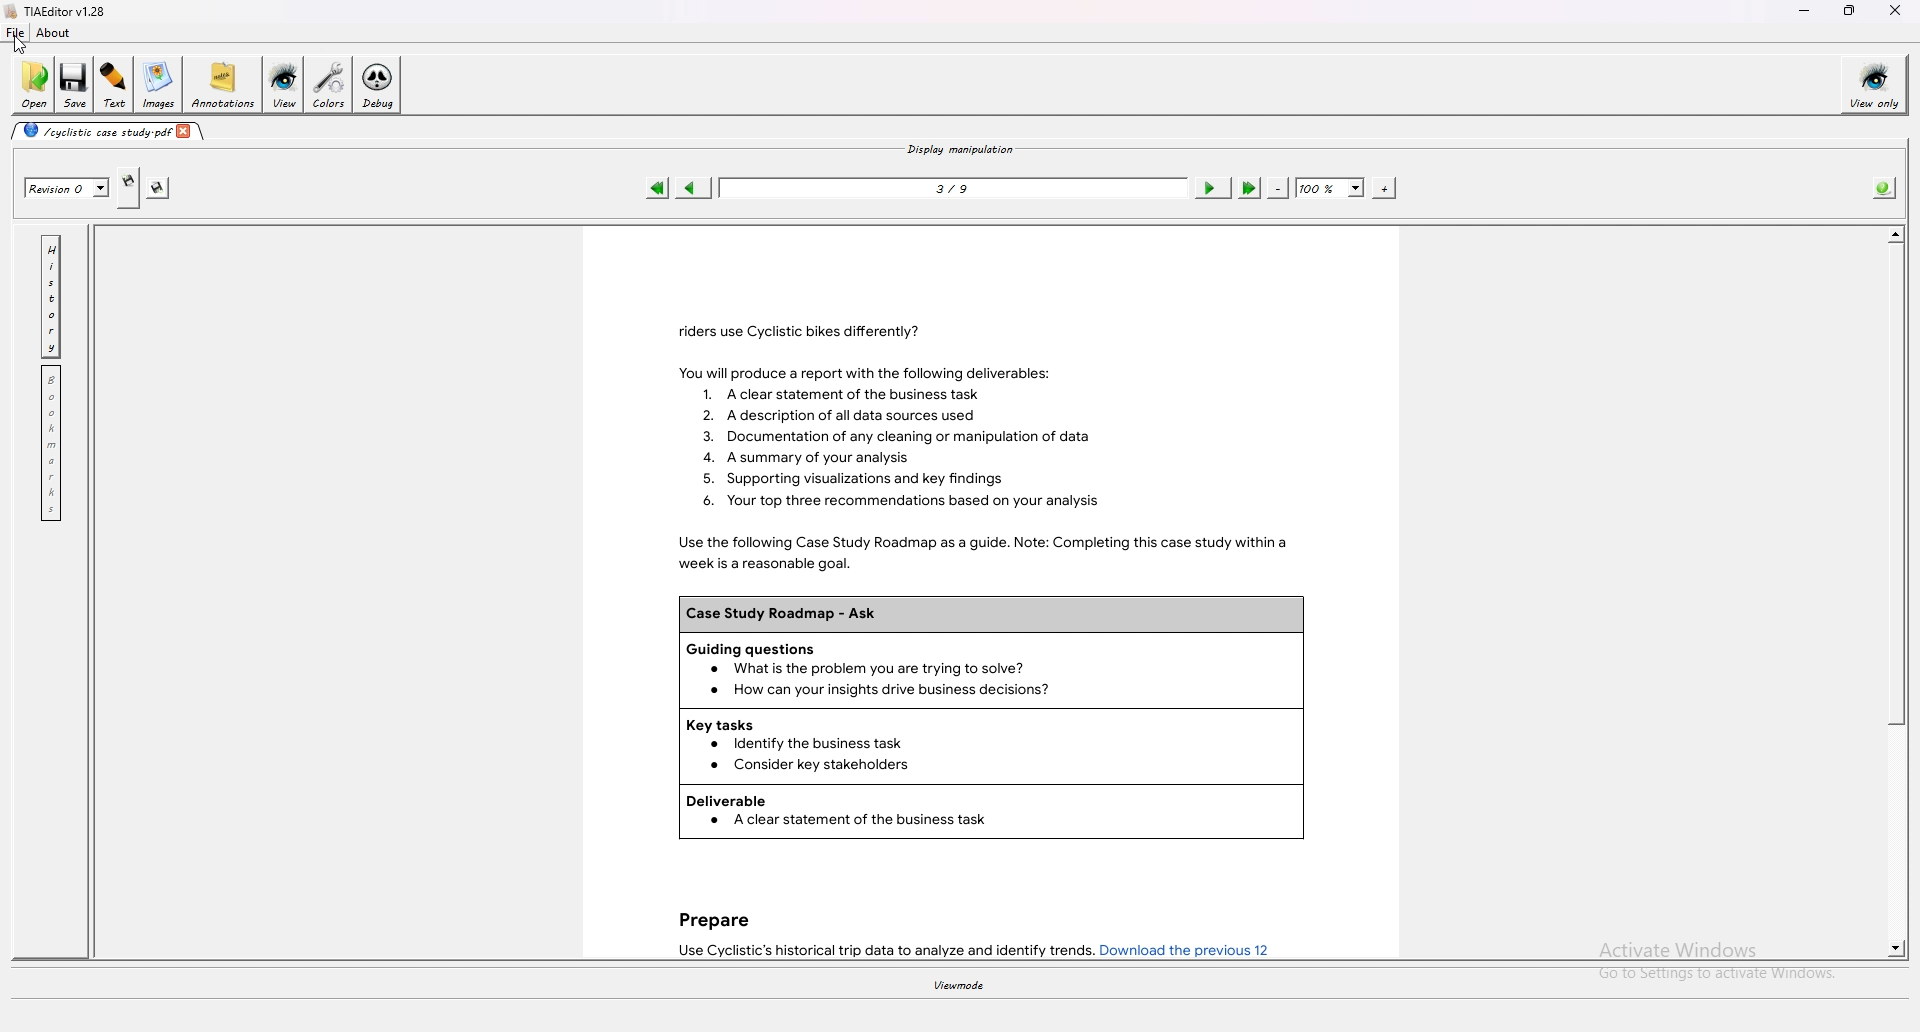  I want to click on 3/9, so click(954, 187).